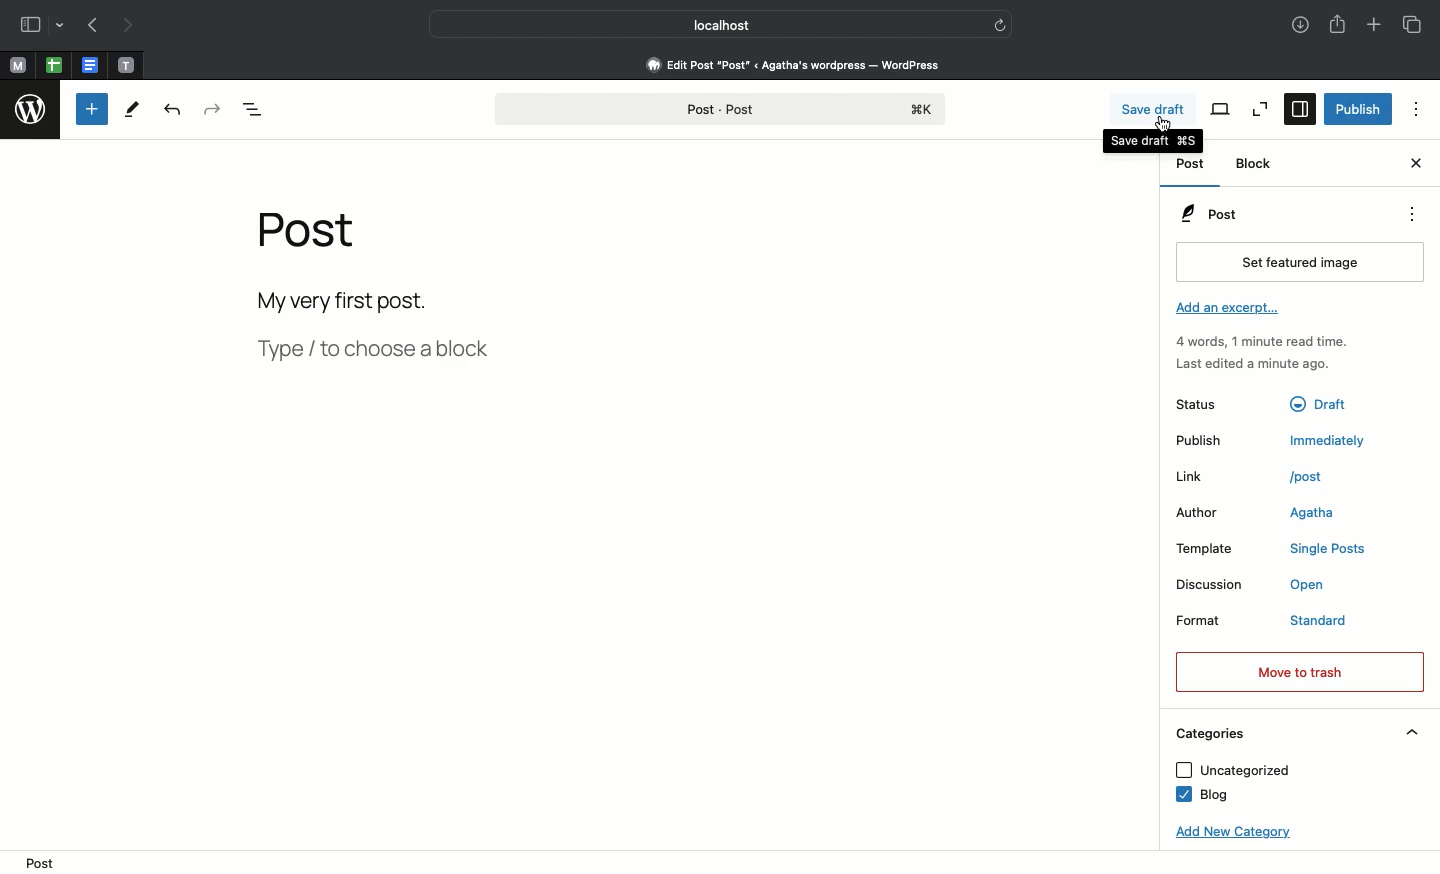 Image resolution: width=1440 pixels, height=874 pixels. I want to click on My very first post. Type / to choose a block, so click(381, 331).